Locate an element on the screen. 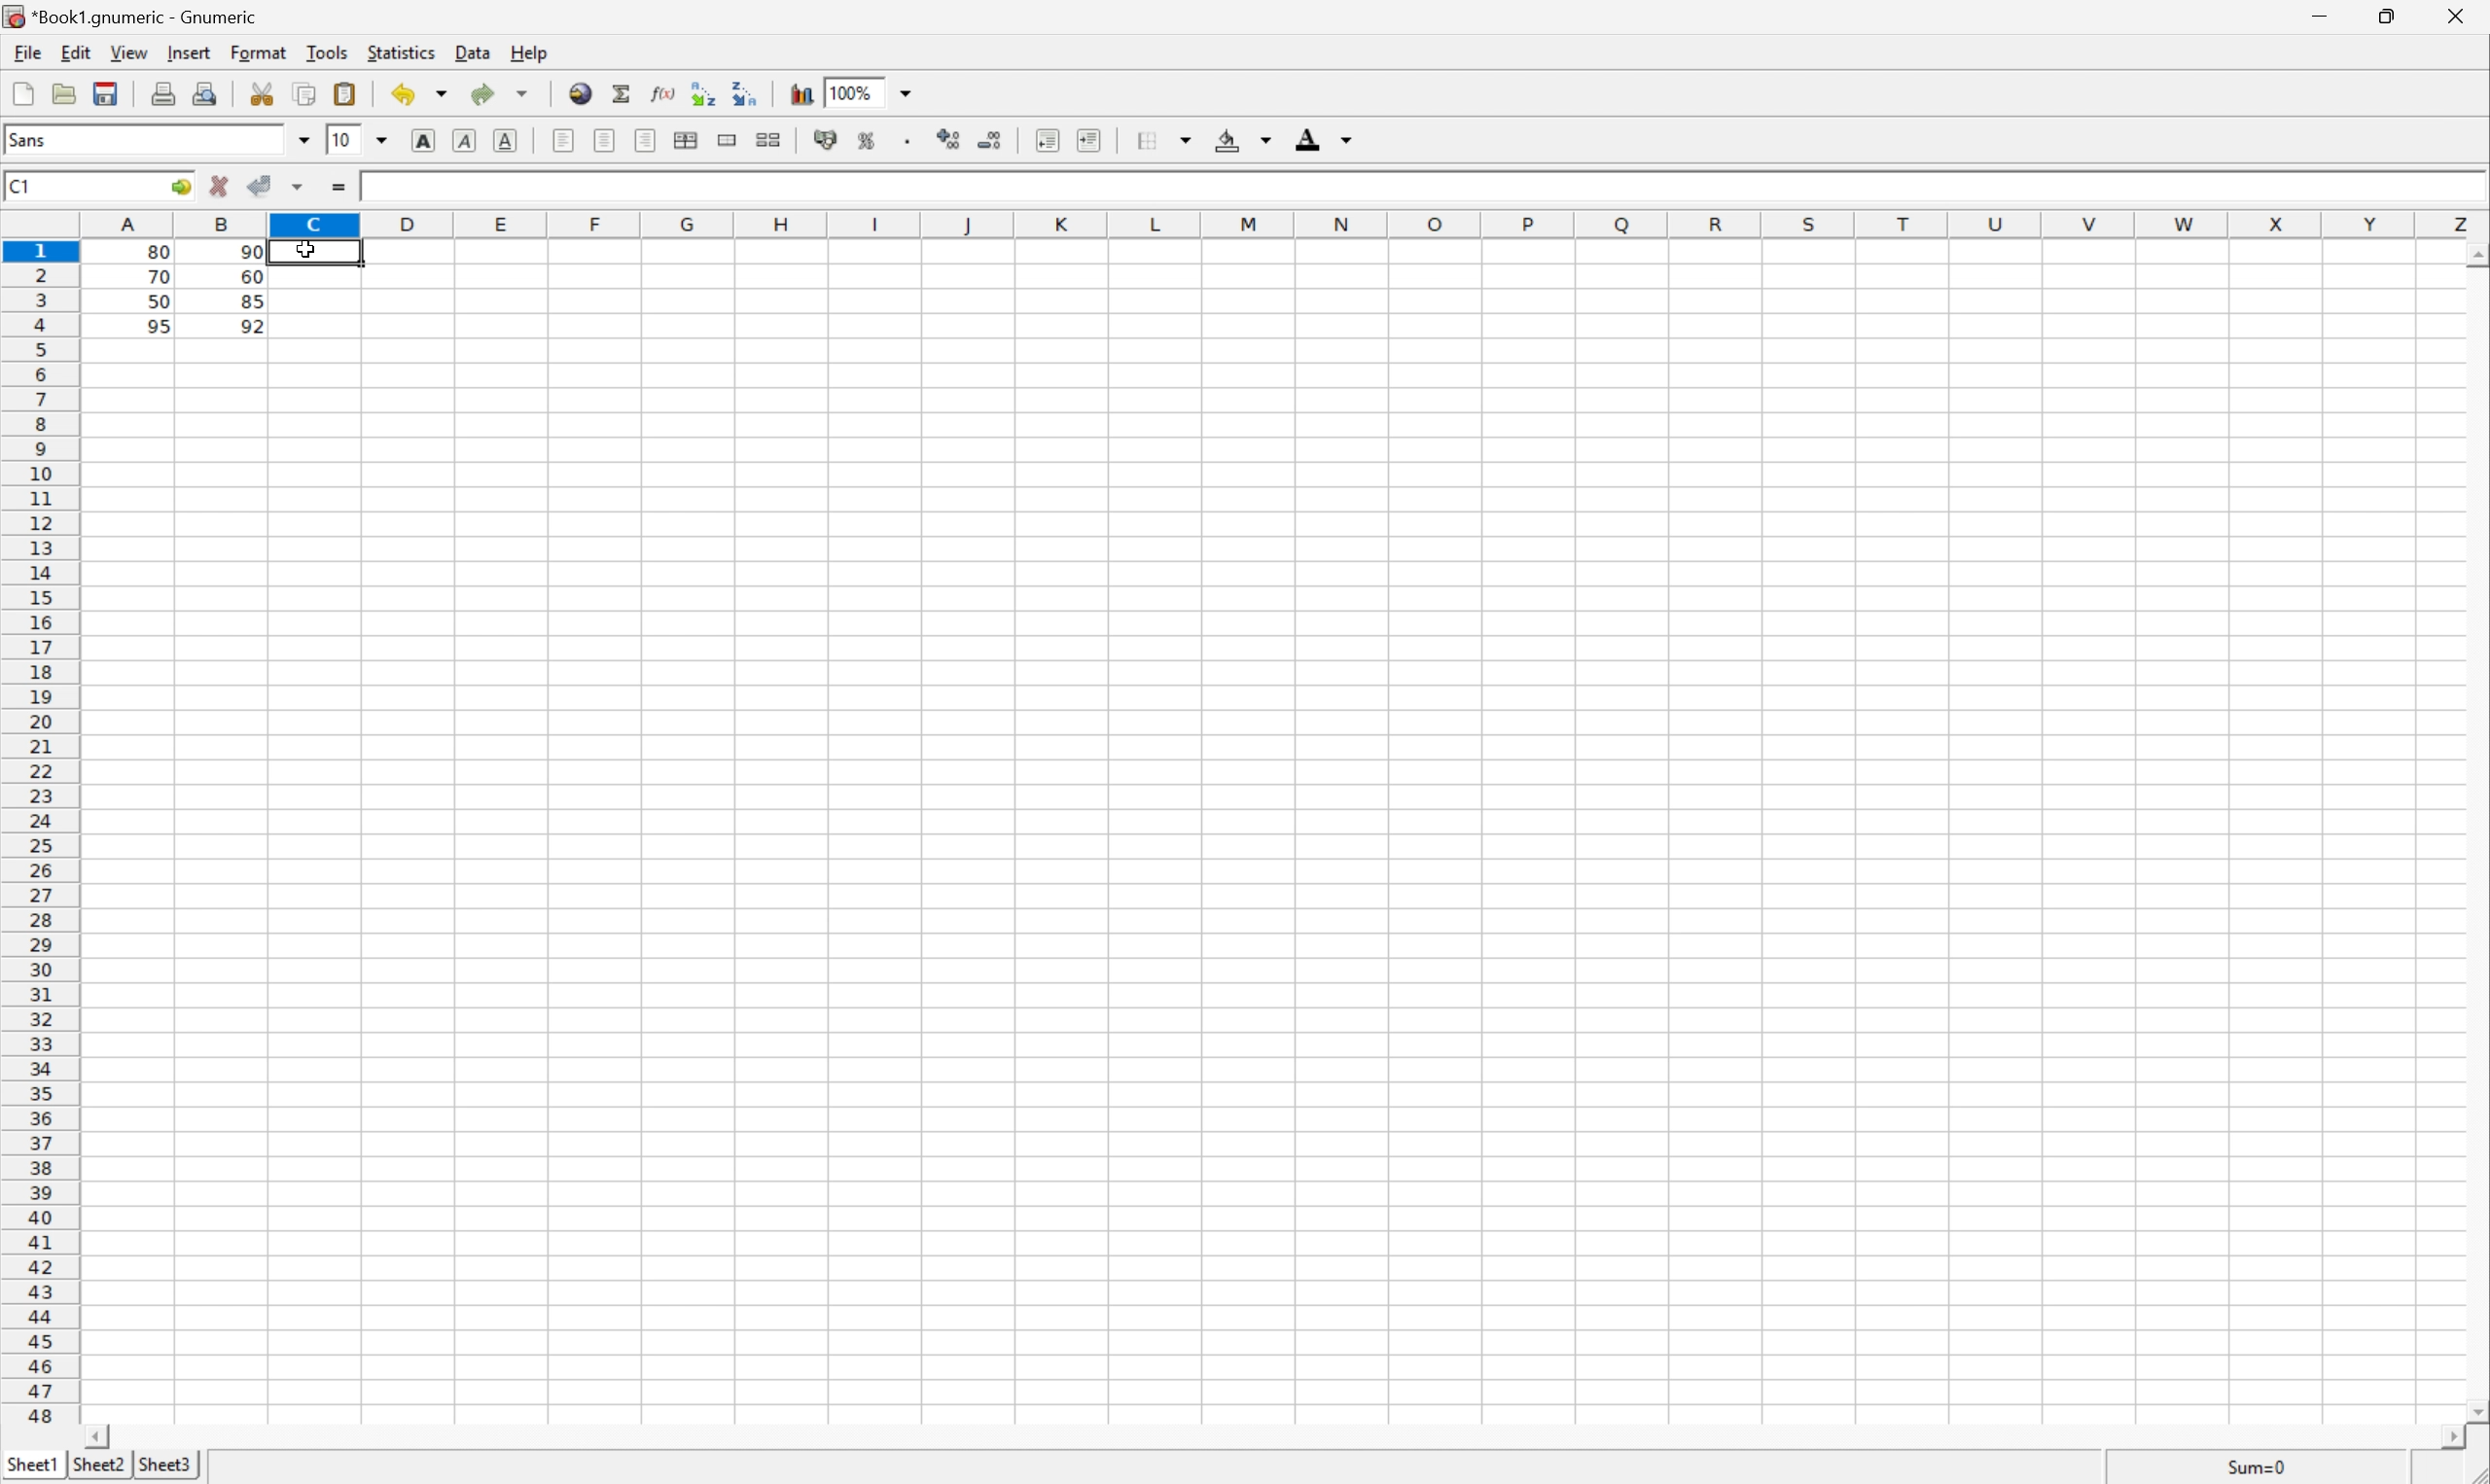 Image resolution: width=2490 pixels, height=1484 pixels. Align Right is located at coordinates (562, 141).